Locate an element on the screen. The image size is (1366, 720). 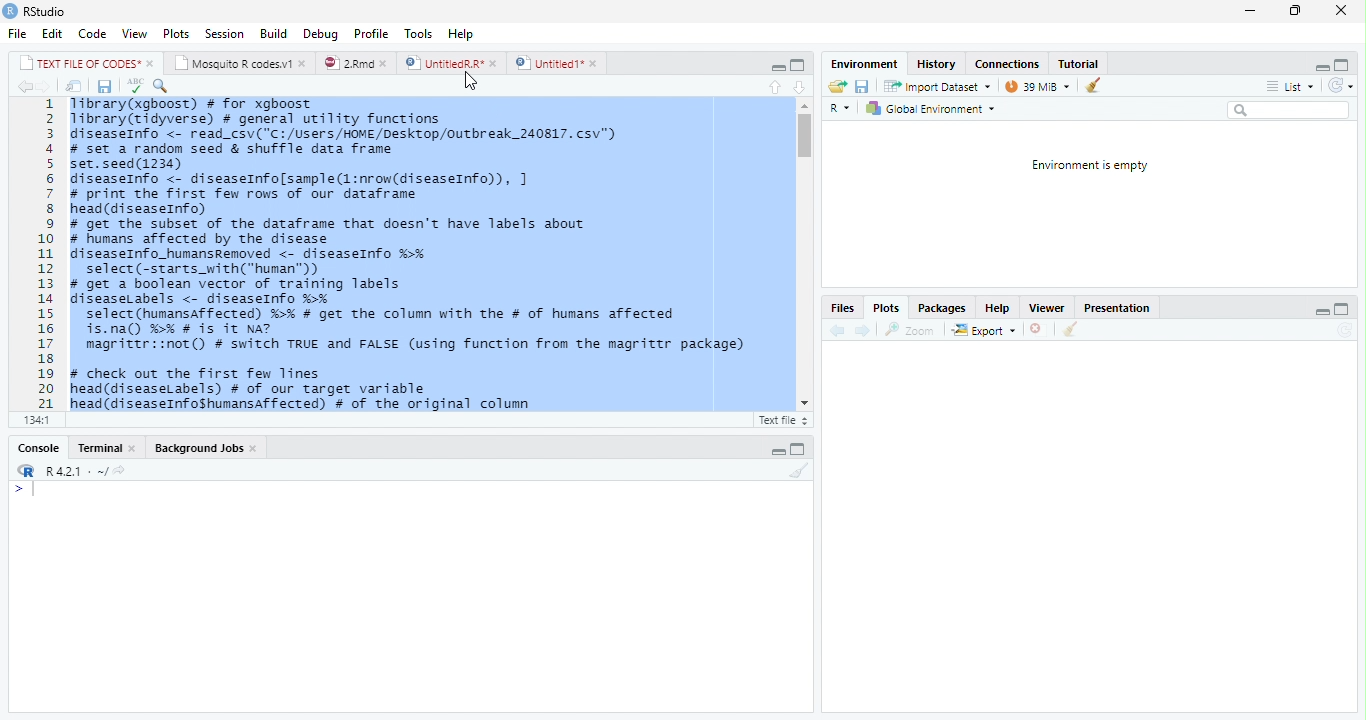
Find/Replace is located at coordinates (233, 85).